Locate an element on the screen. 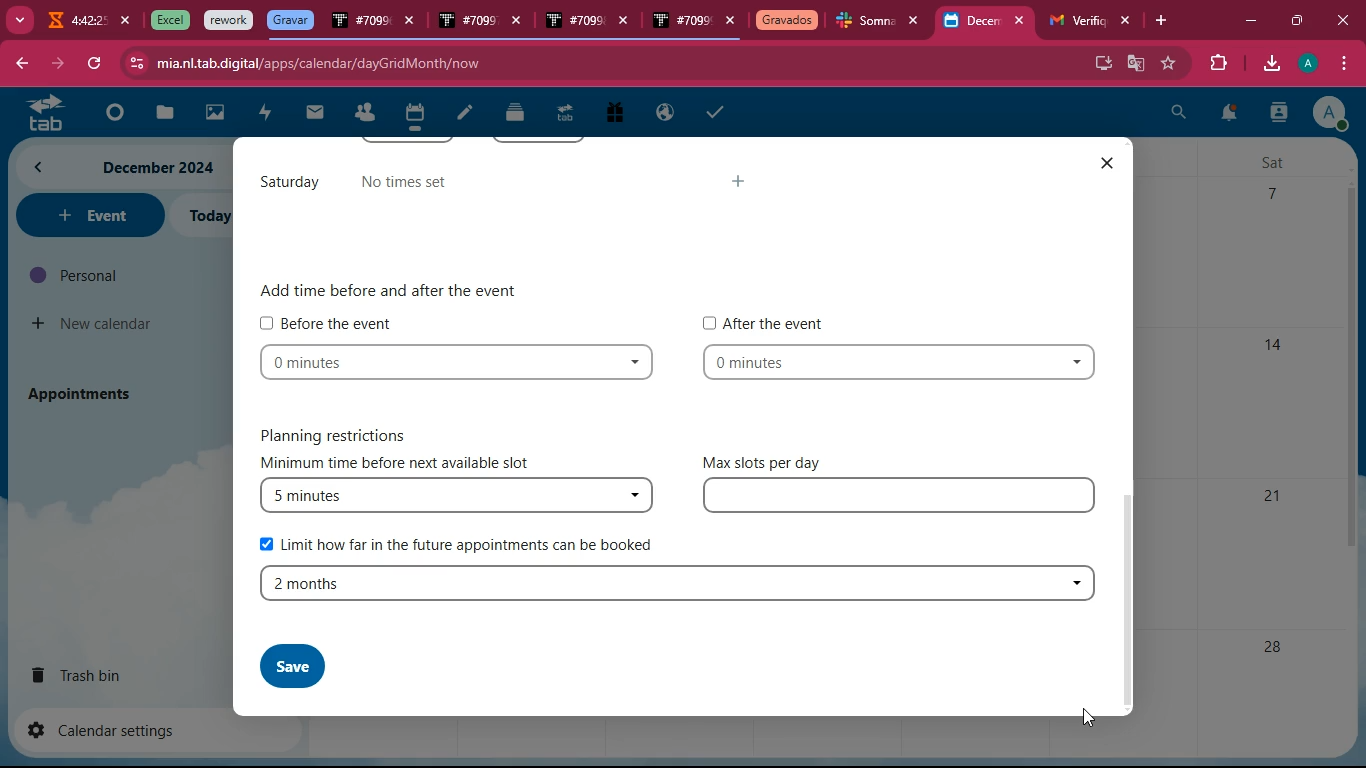 The image size is (1366, 768). new calendar is located at coordinates (94, 324).